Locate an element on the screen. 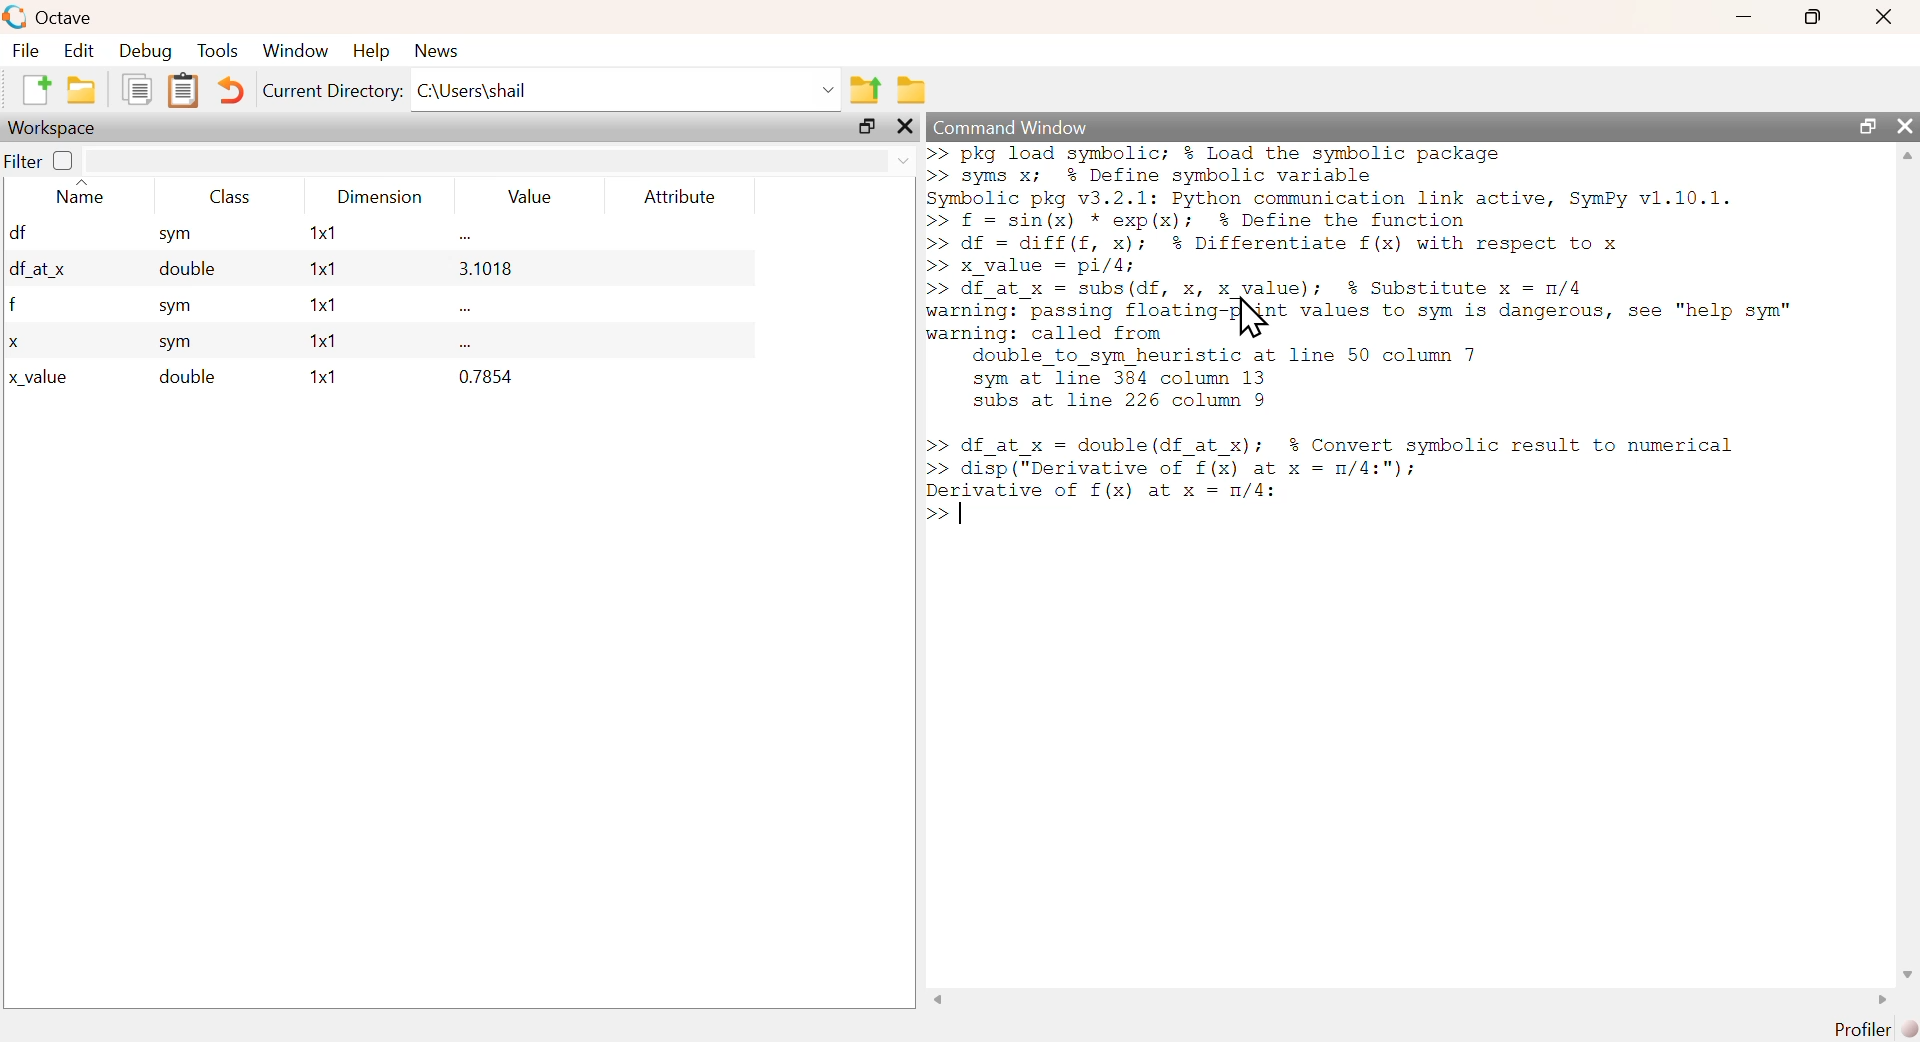  Undo is located at coordinates (231, 90).